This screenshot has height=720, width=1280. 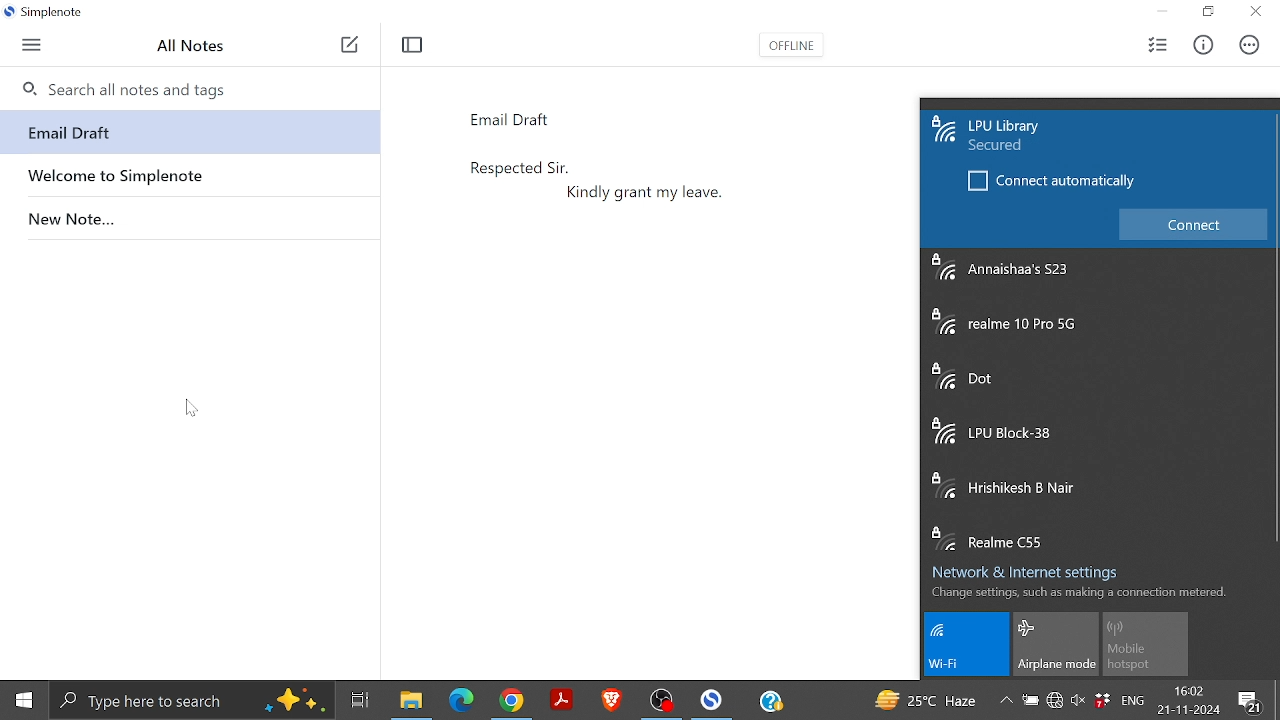 What do you see at coordinates (1056, 704) in the screenshot?
I see `Network` at bounding box center [1056, 704].